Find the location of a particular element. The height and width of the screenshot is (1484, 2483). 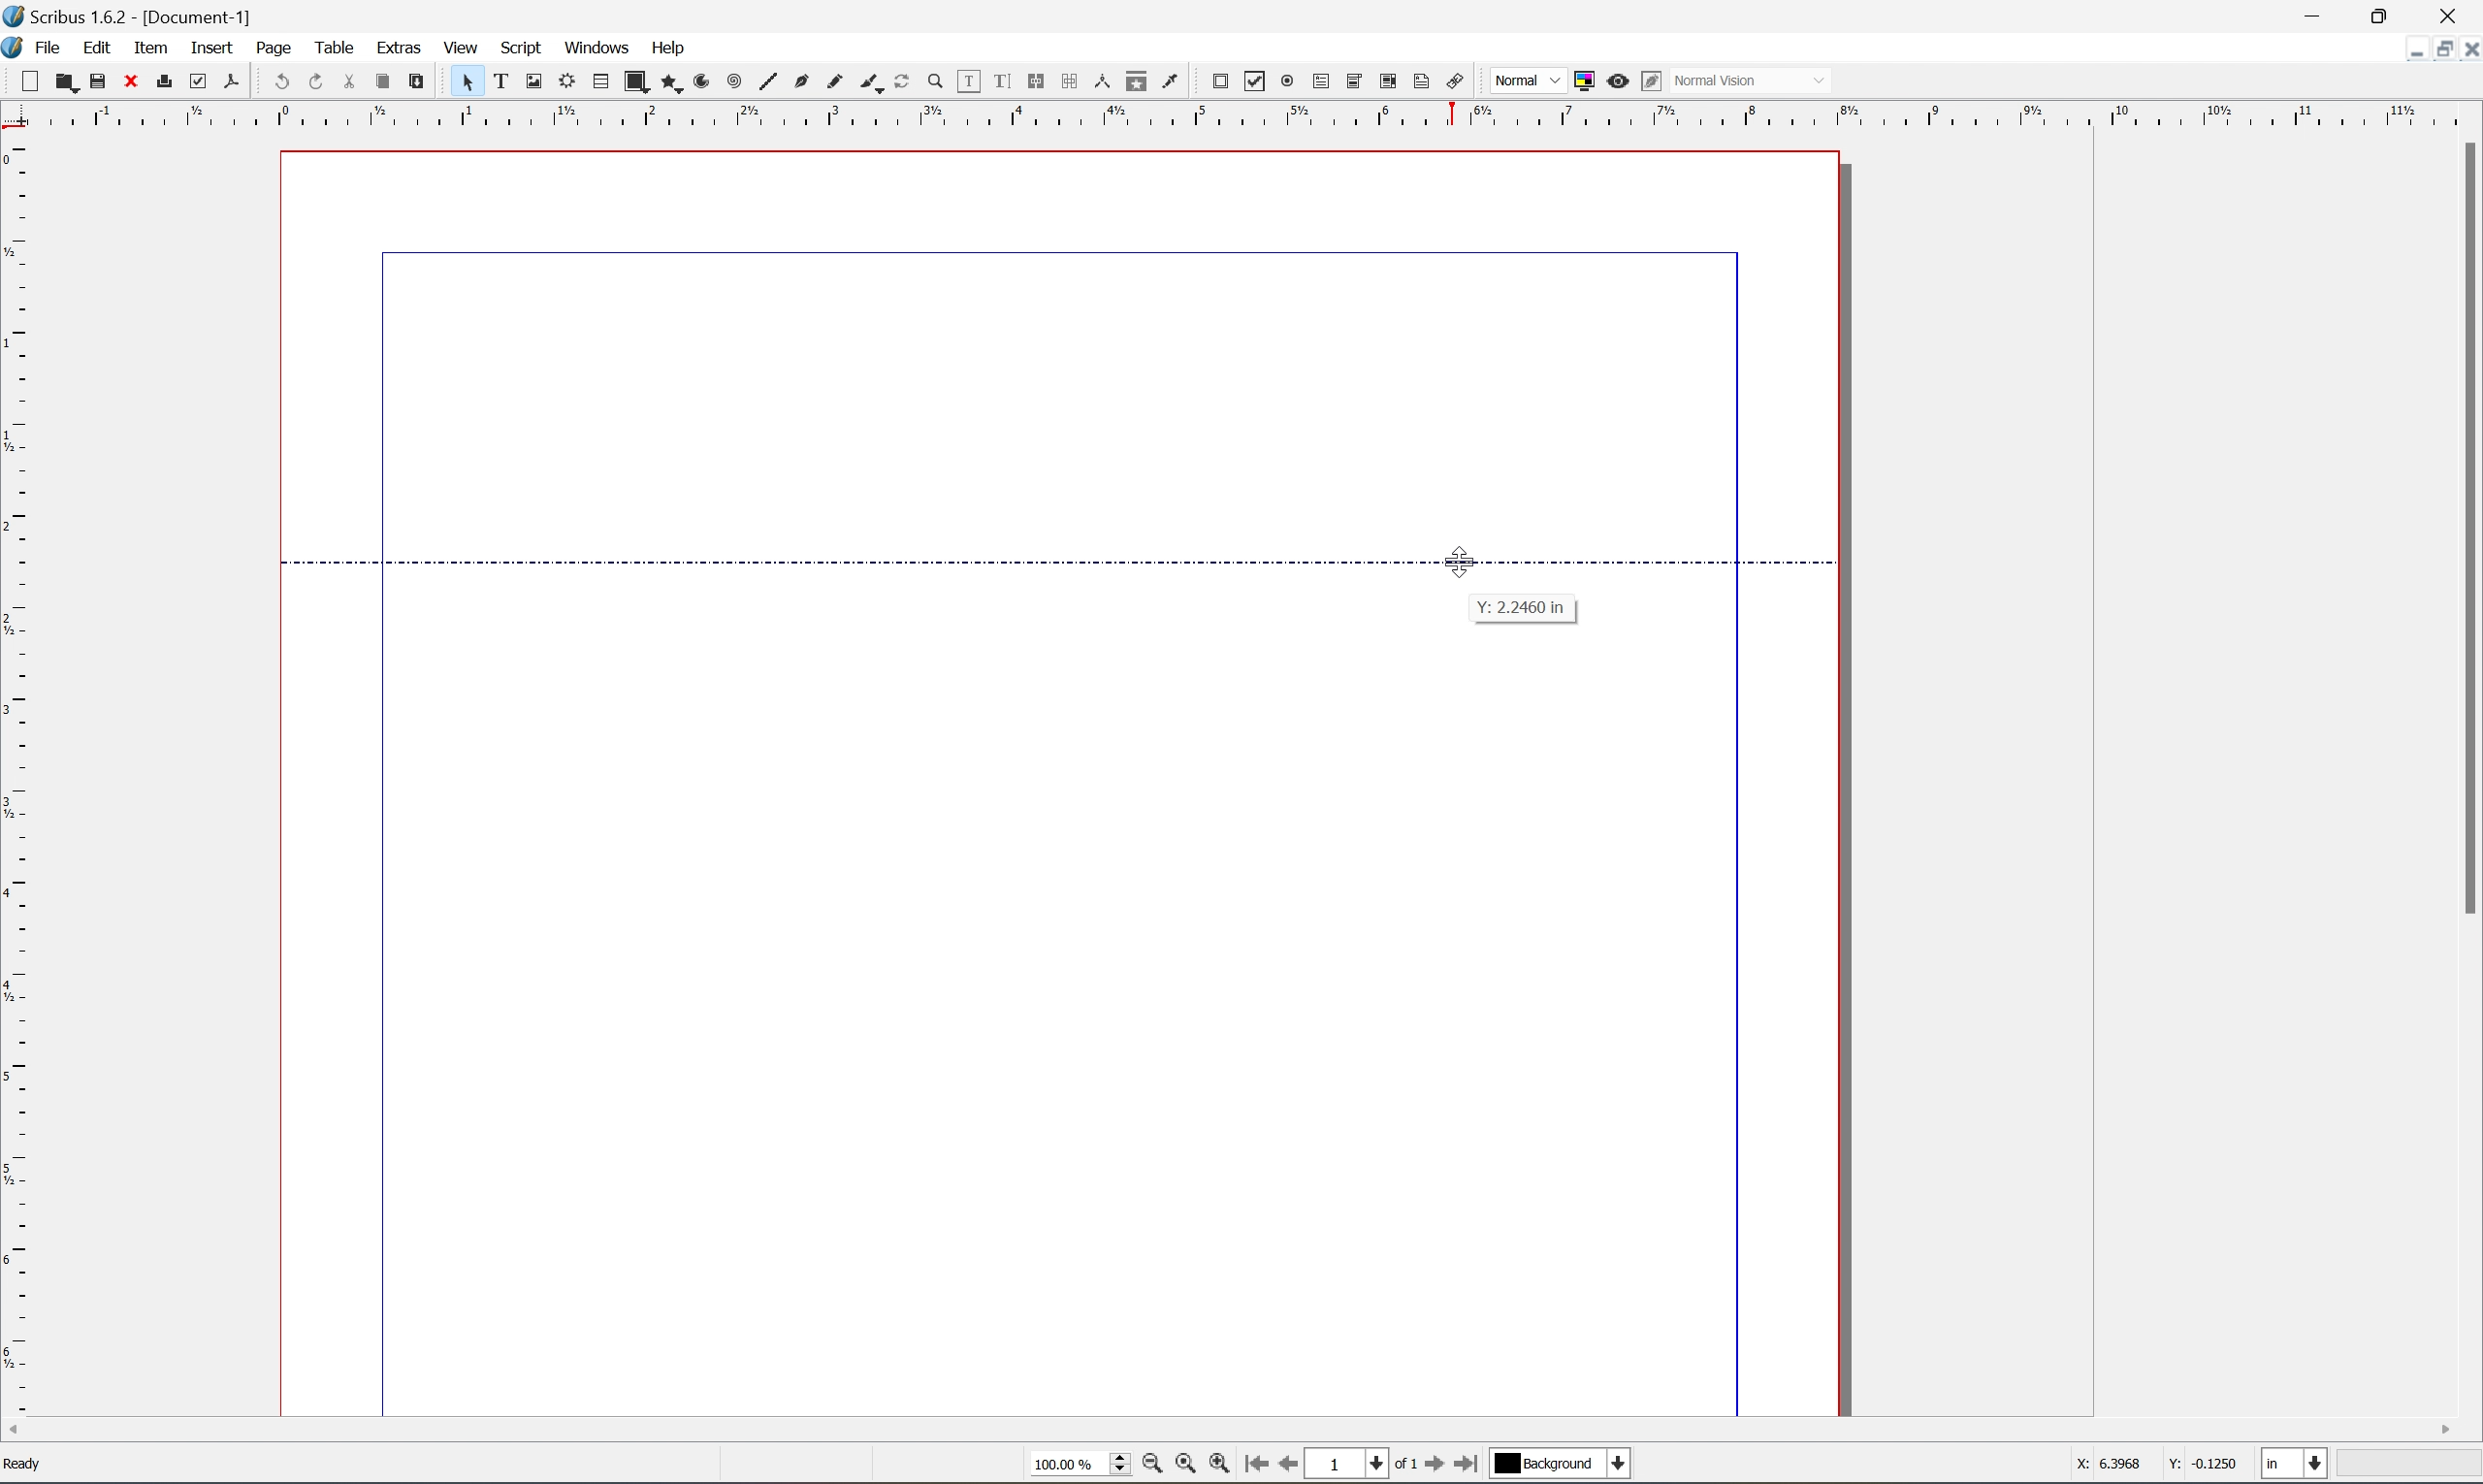

table is located at coordinates (332, 41).